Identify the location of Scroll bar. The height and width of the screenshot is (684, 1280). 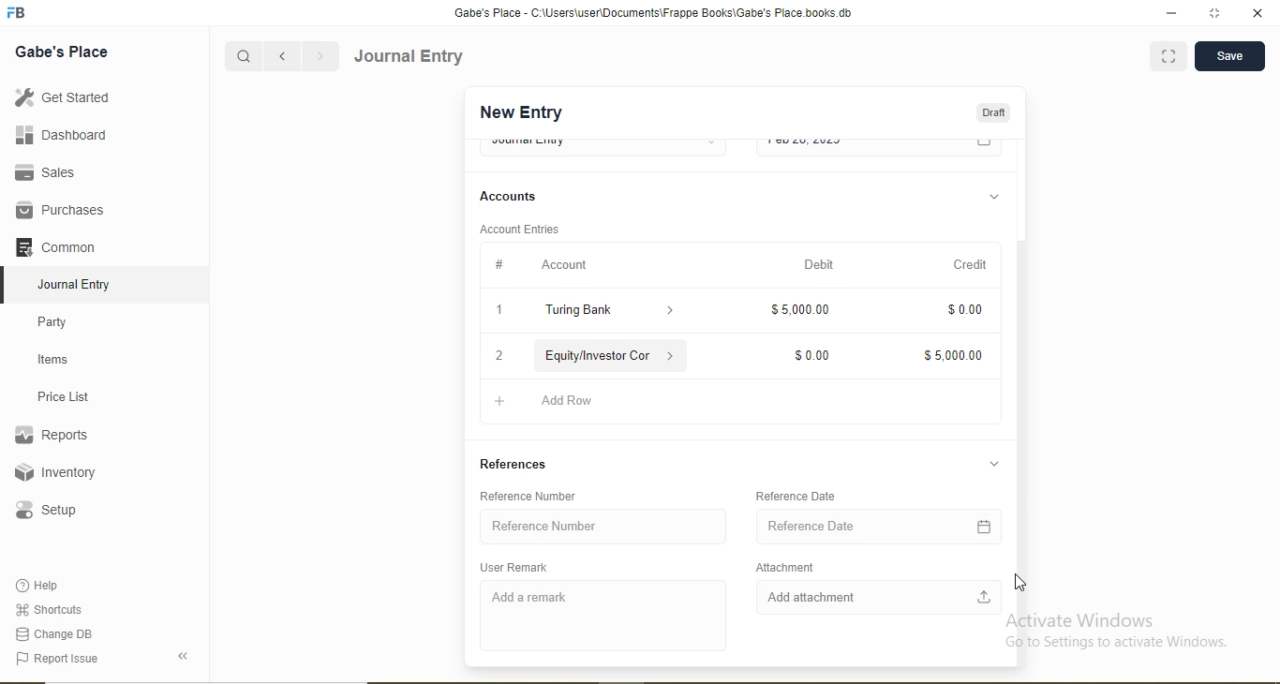
(1021, 386).